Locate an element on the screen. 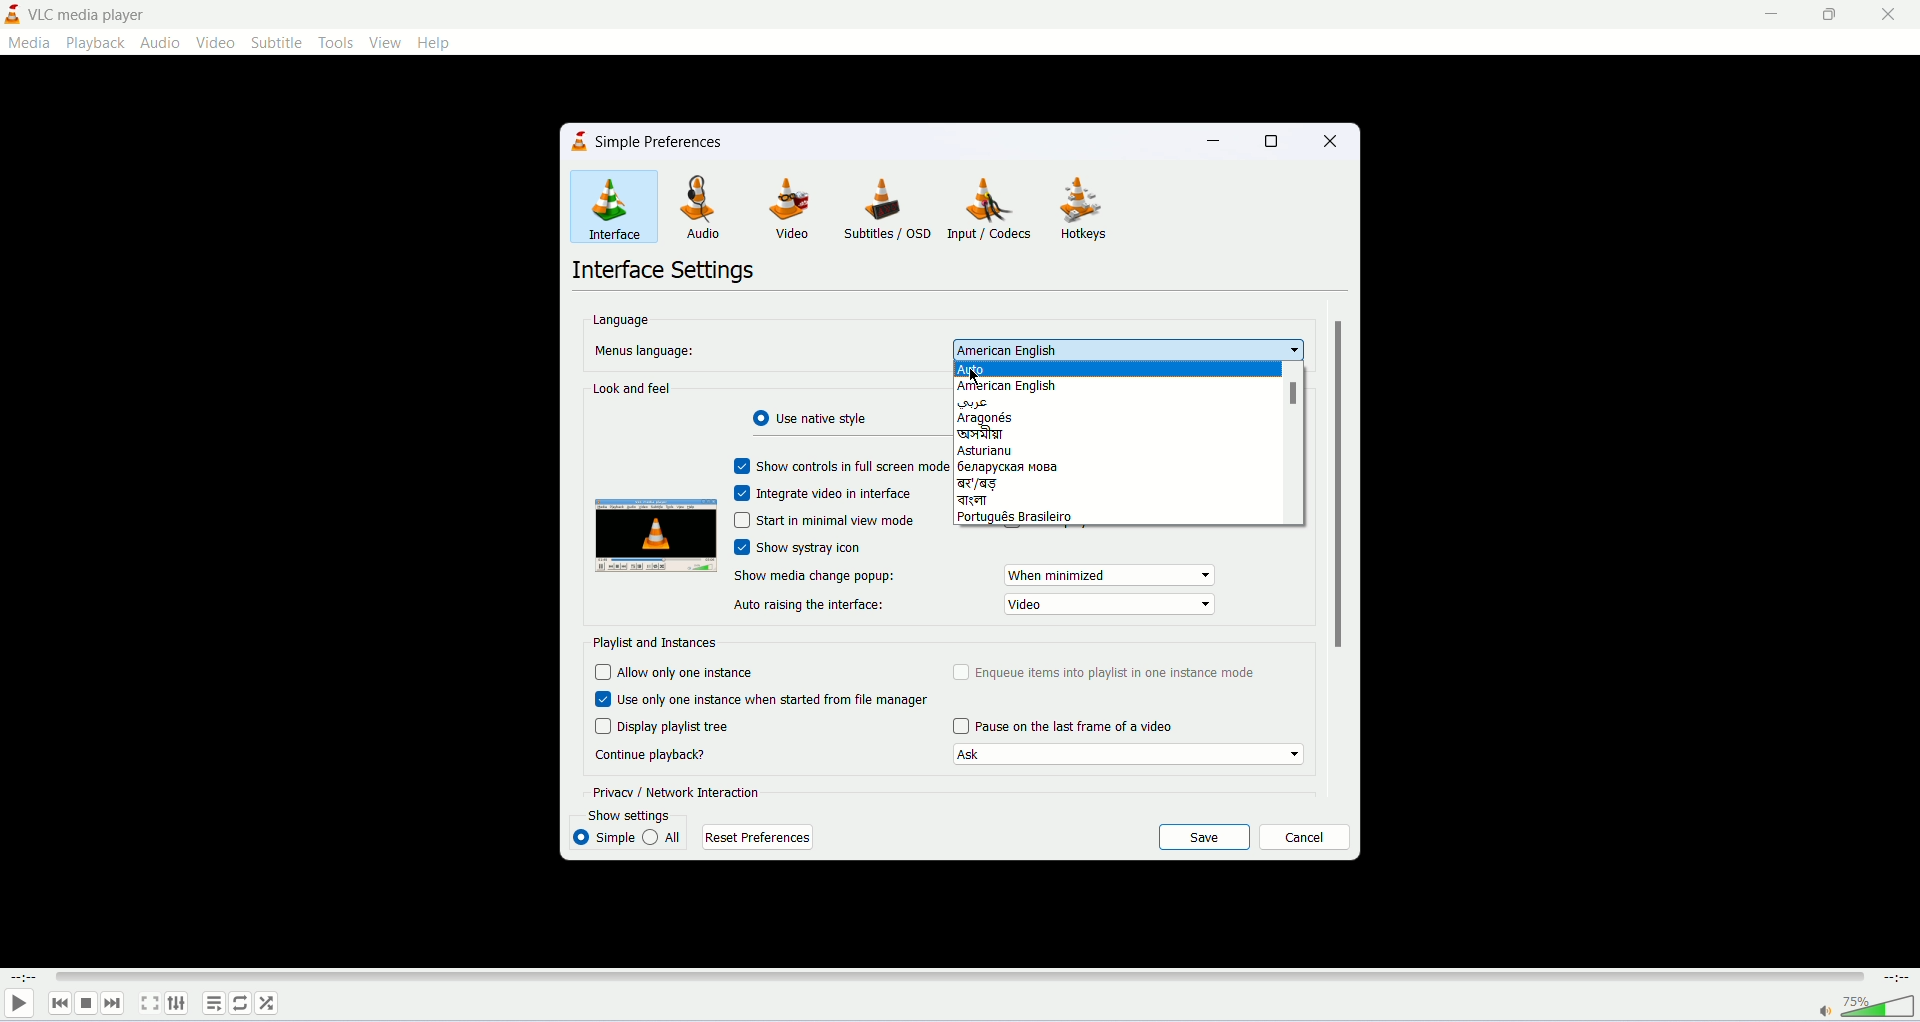  portugues brasileiro is located at coordinates (1119, 516).